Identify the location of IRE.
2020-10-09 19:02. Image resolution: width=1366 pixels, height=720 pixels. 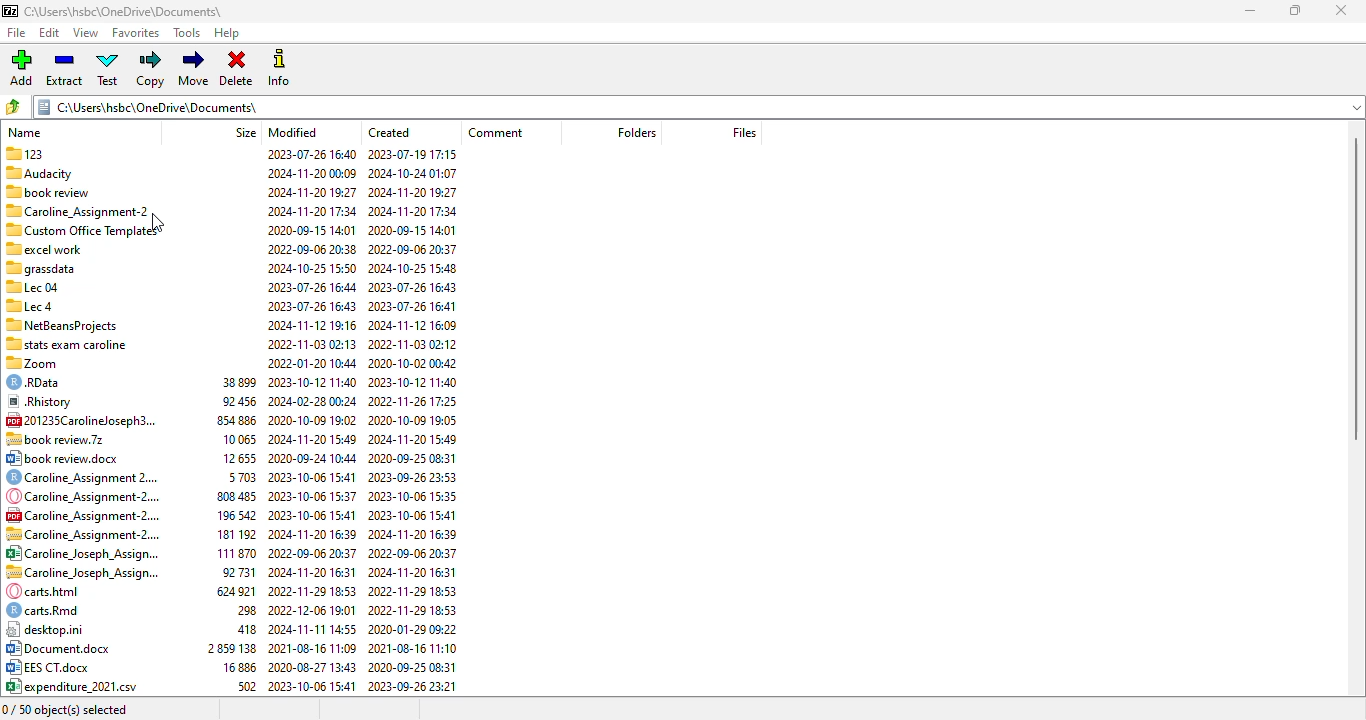
(313, 419).